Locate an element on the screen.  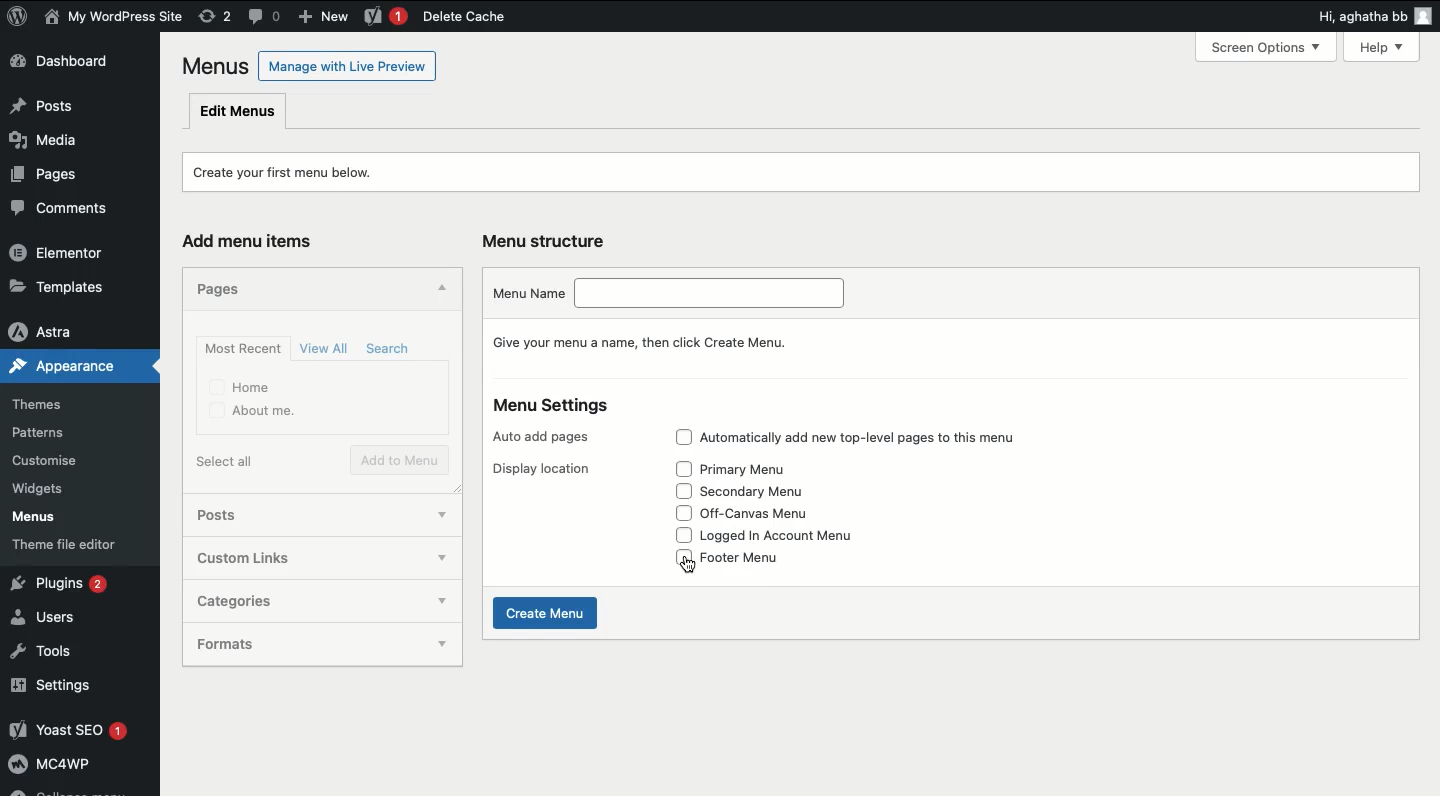
Home is located at coordinates (240, 386).